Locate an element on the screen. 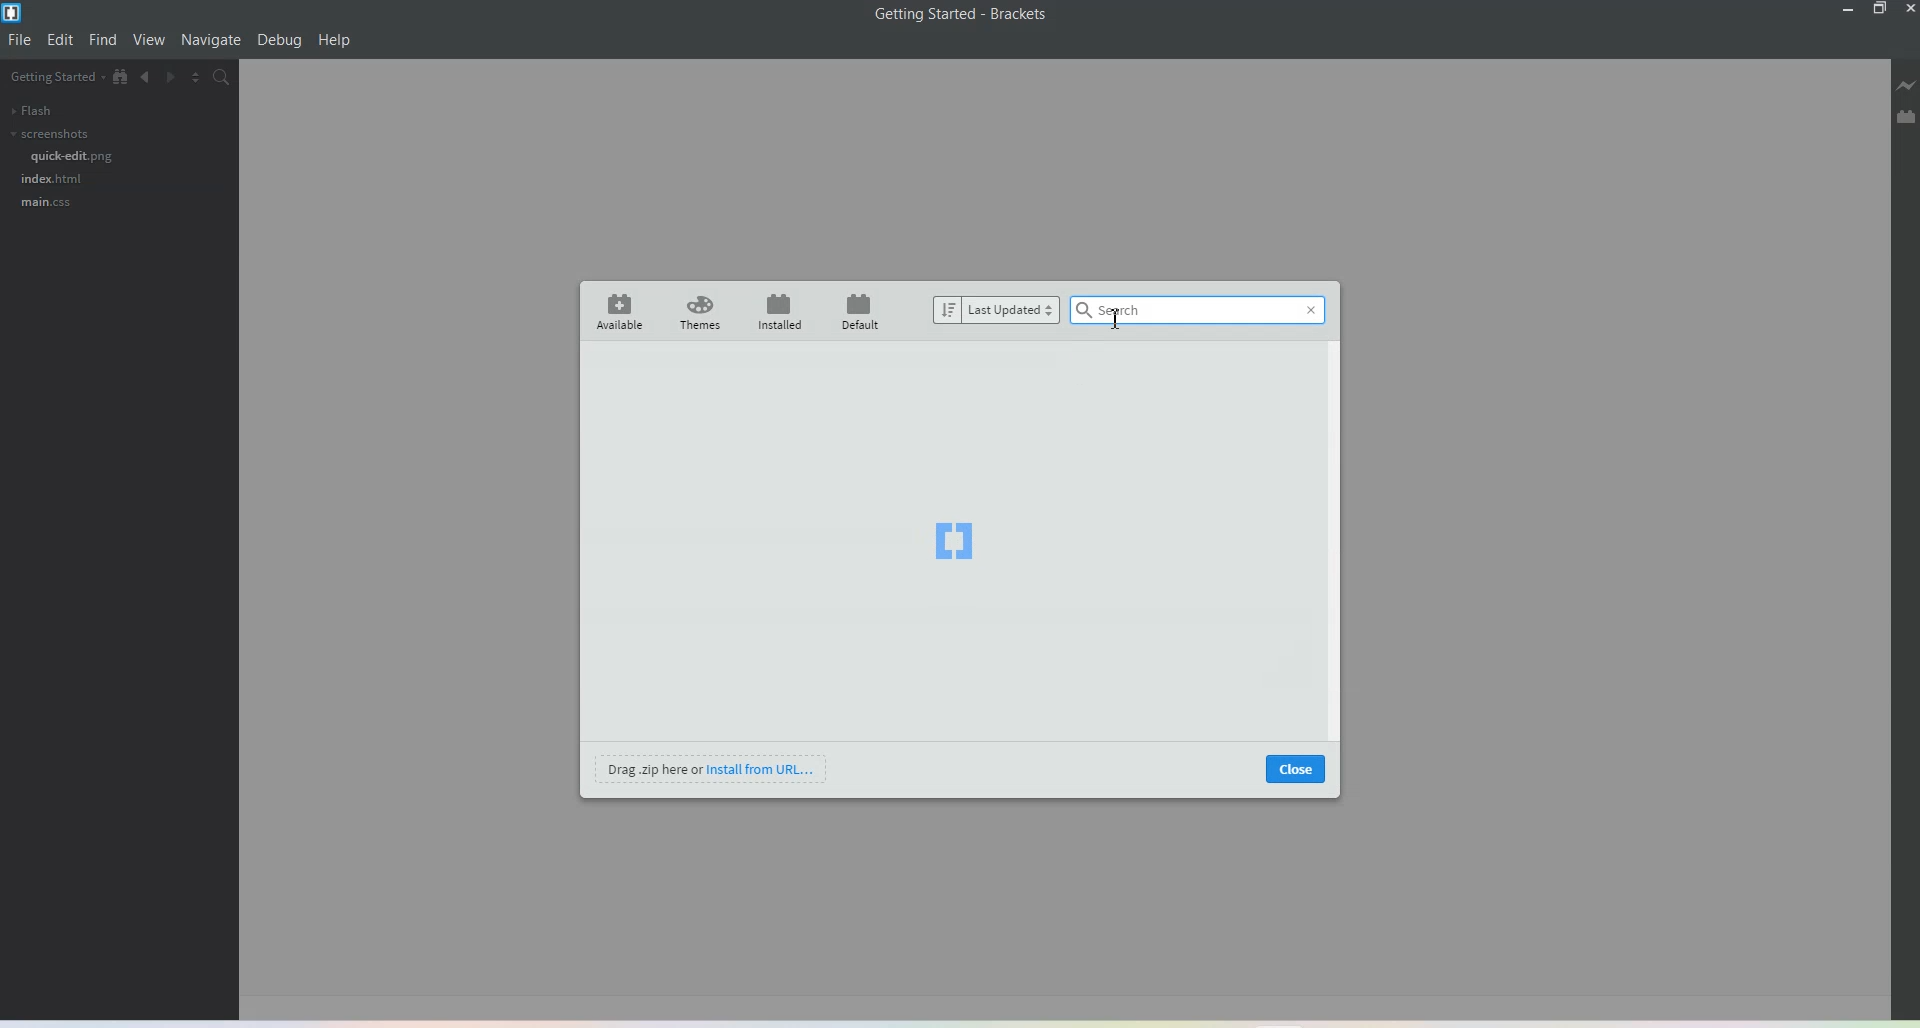  Navigate Backwards is located at coordinates (147, 80).